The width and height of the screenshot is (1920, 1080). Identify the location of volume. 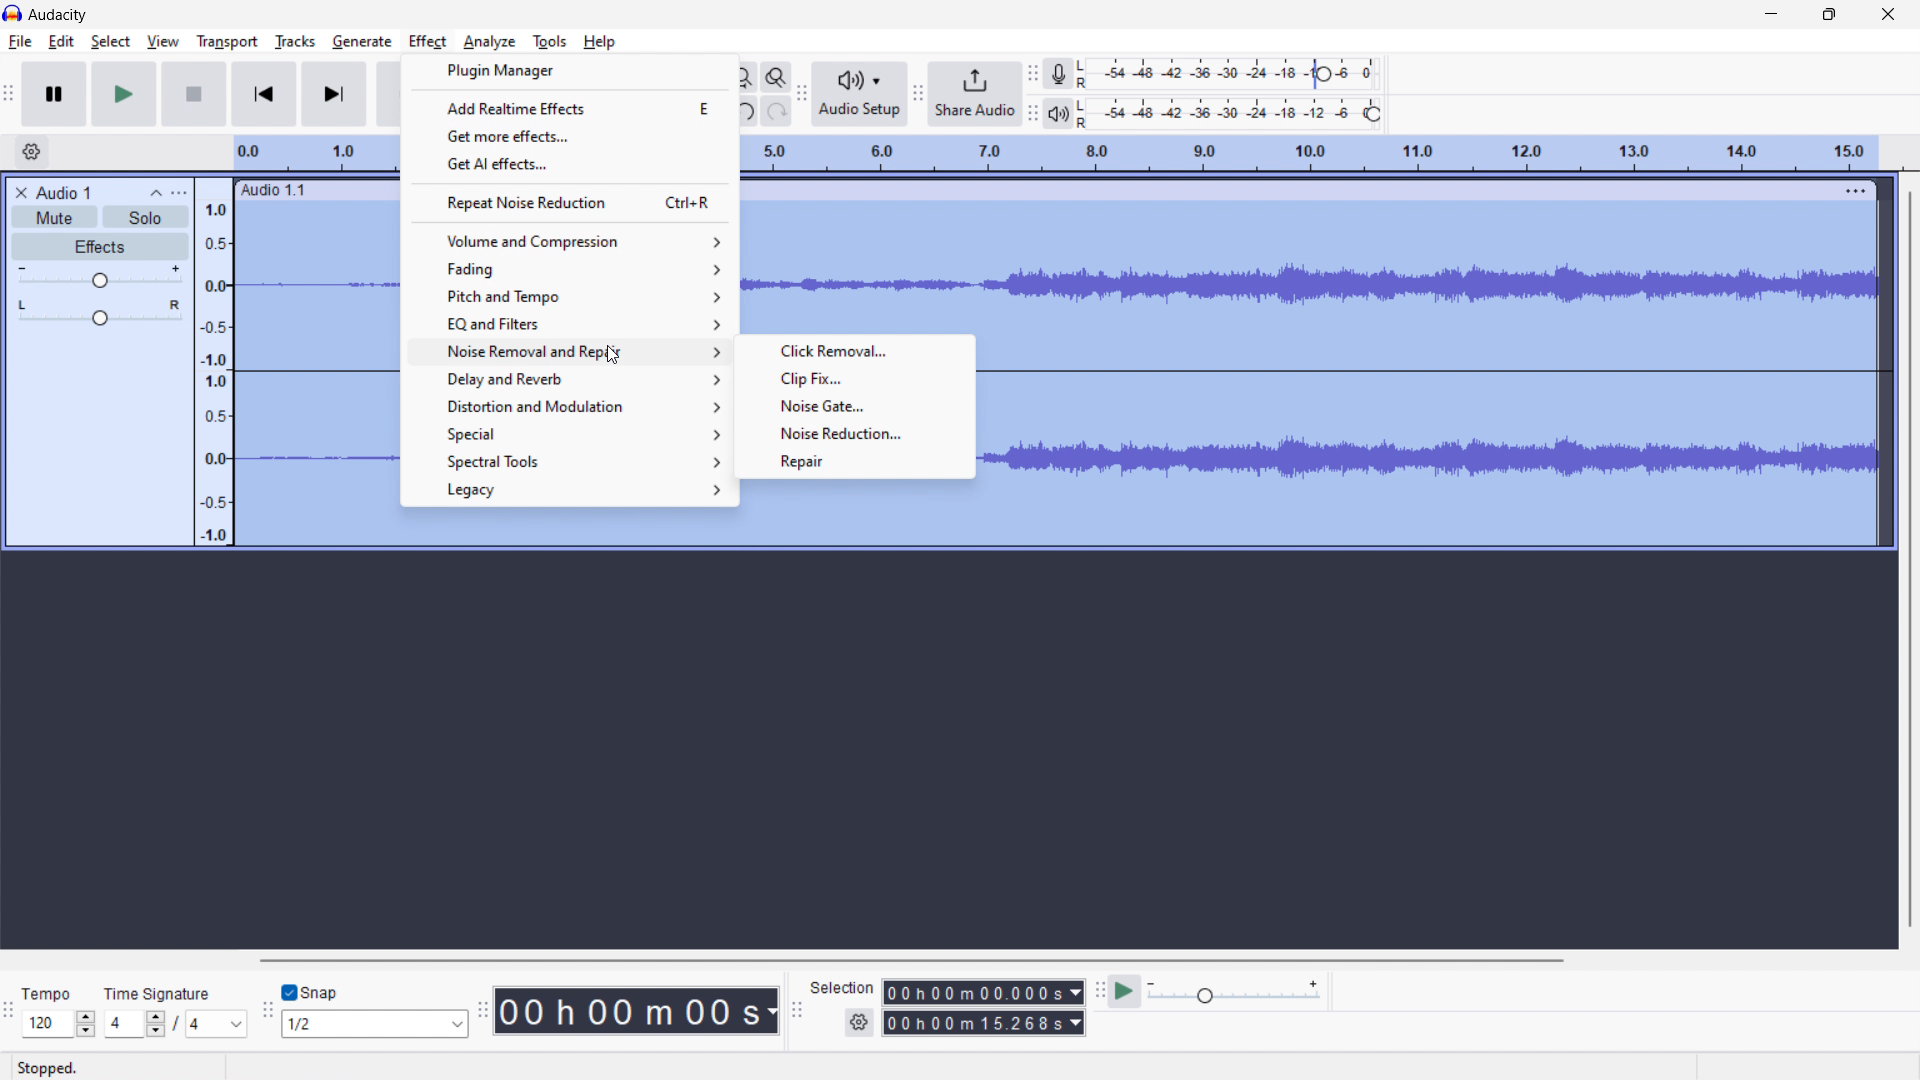
(100, 275).